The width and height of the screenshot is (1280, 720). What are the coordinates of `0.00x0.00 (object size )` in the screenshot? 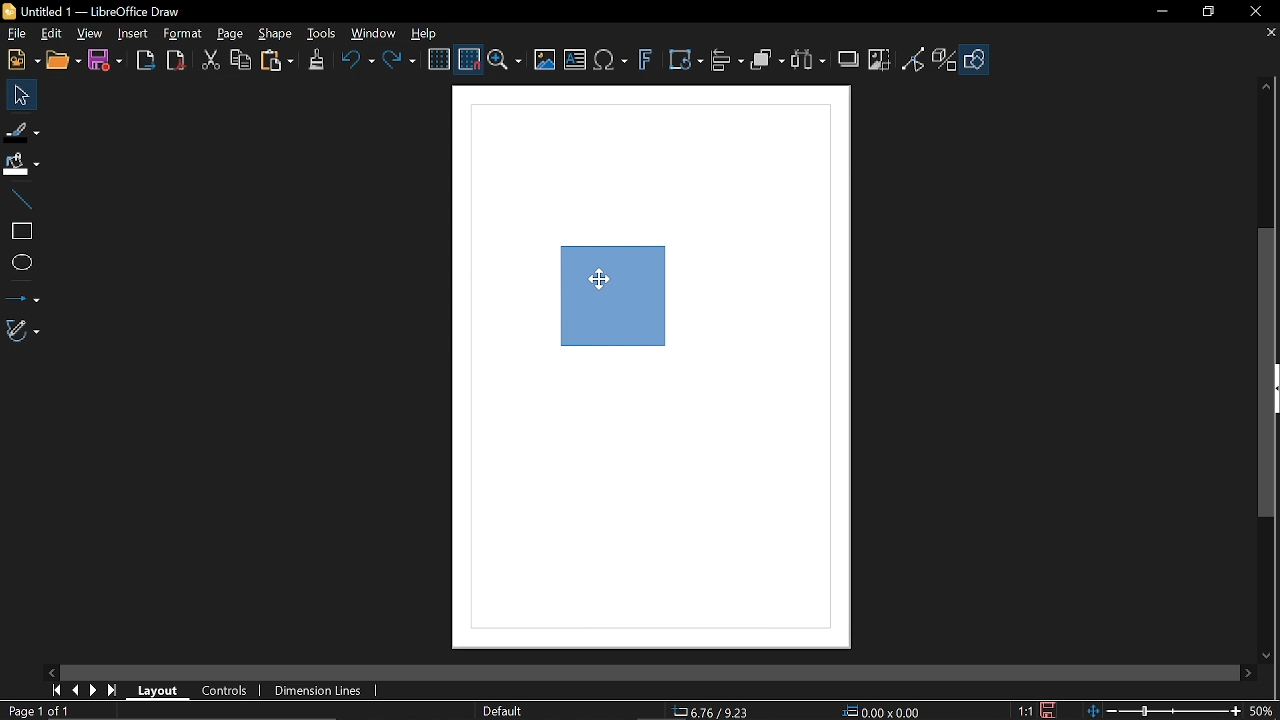 It's located at (885, 711).